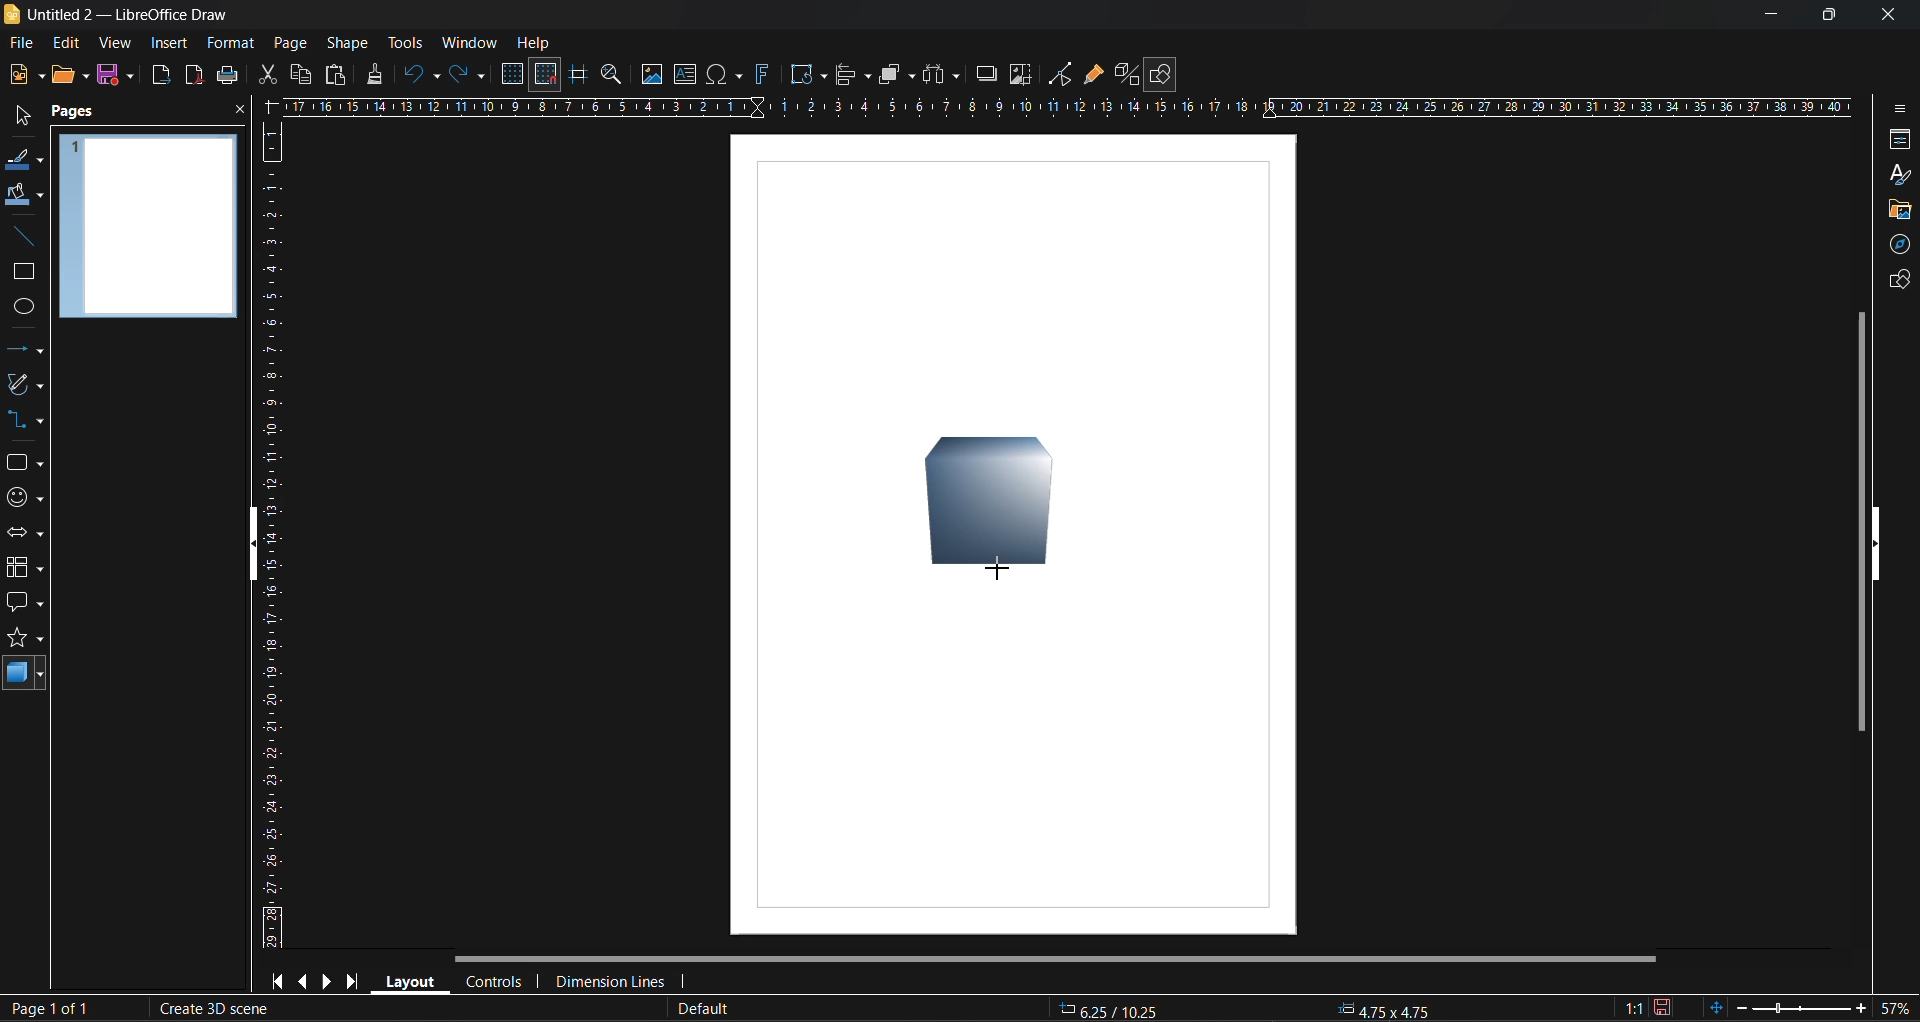  What do you see at coordinates (546, 75) in the screenshot?
I see `snap to grid` at bounding box center [546, 75].